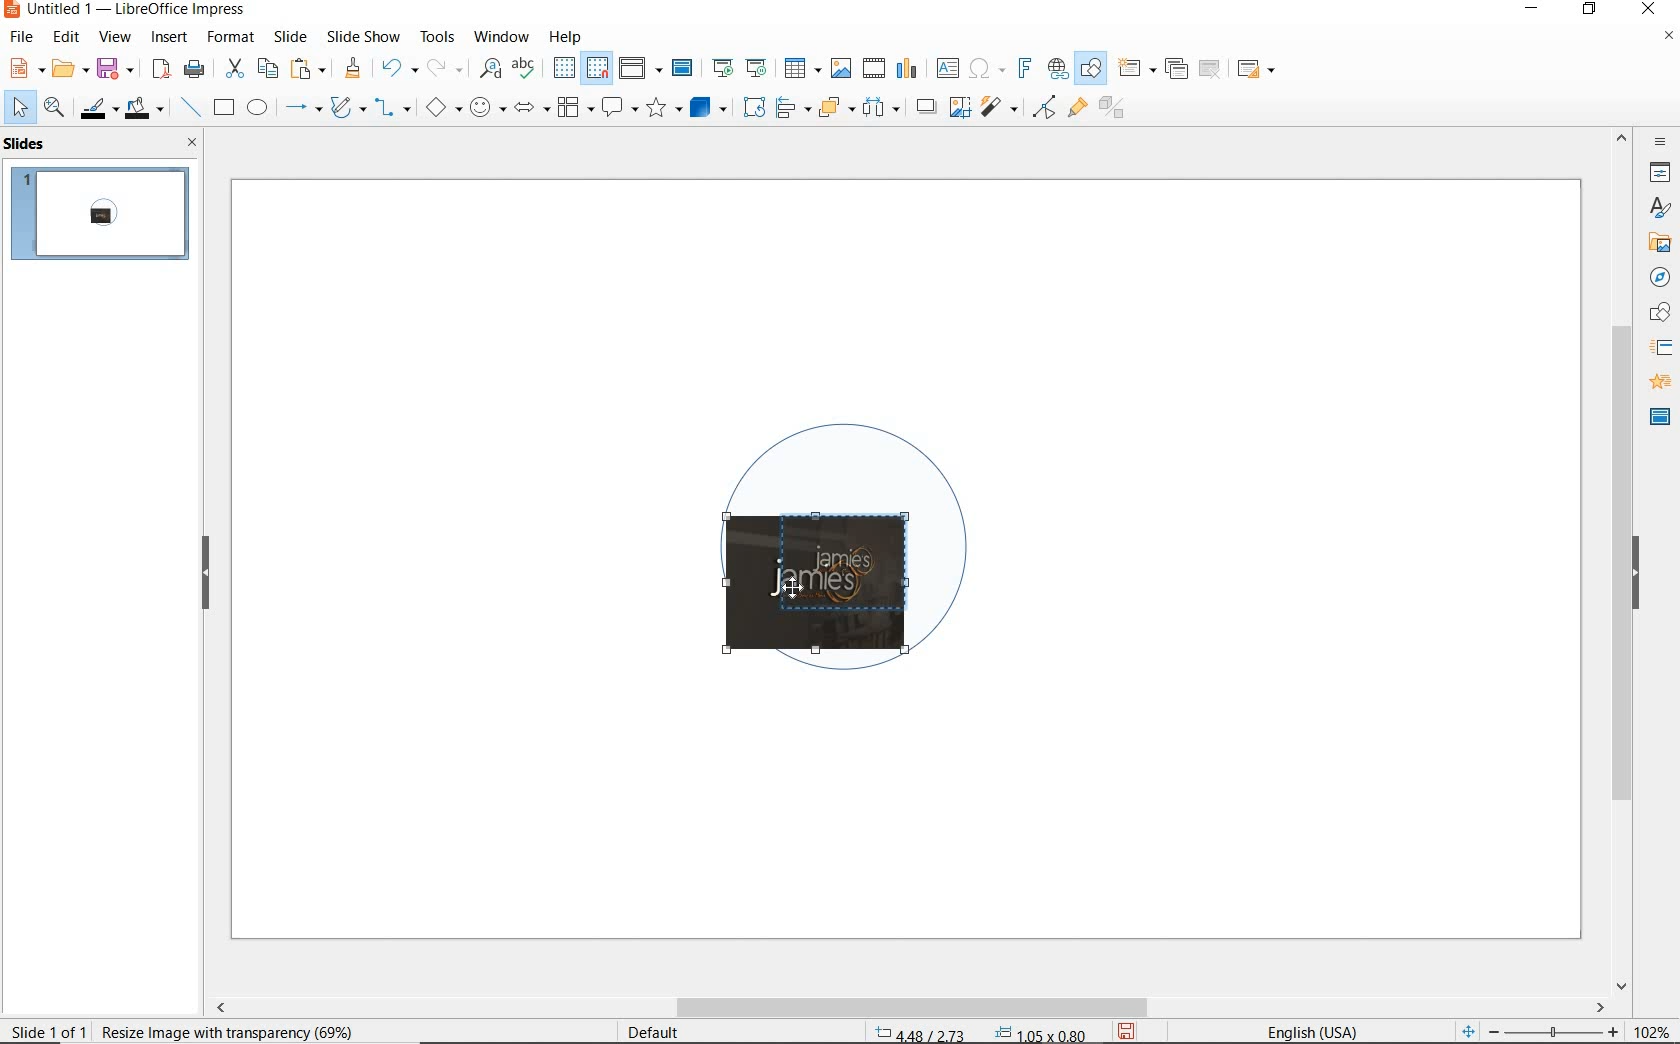  What do you see at coordinates (232, 69) in the screenshot?
I see `cut` at bounding box center [232, 69].